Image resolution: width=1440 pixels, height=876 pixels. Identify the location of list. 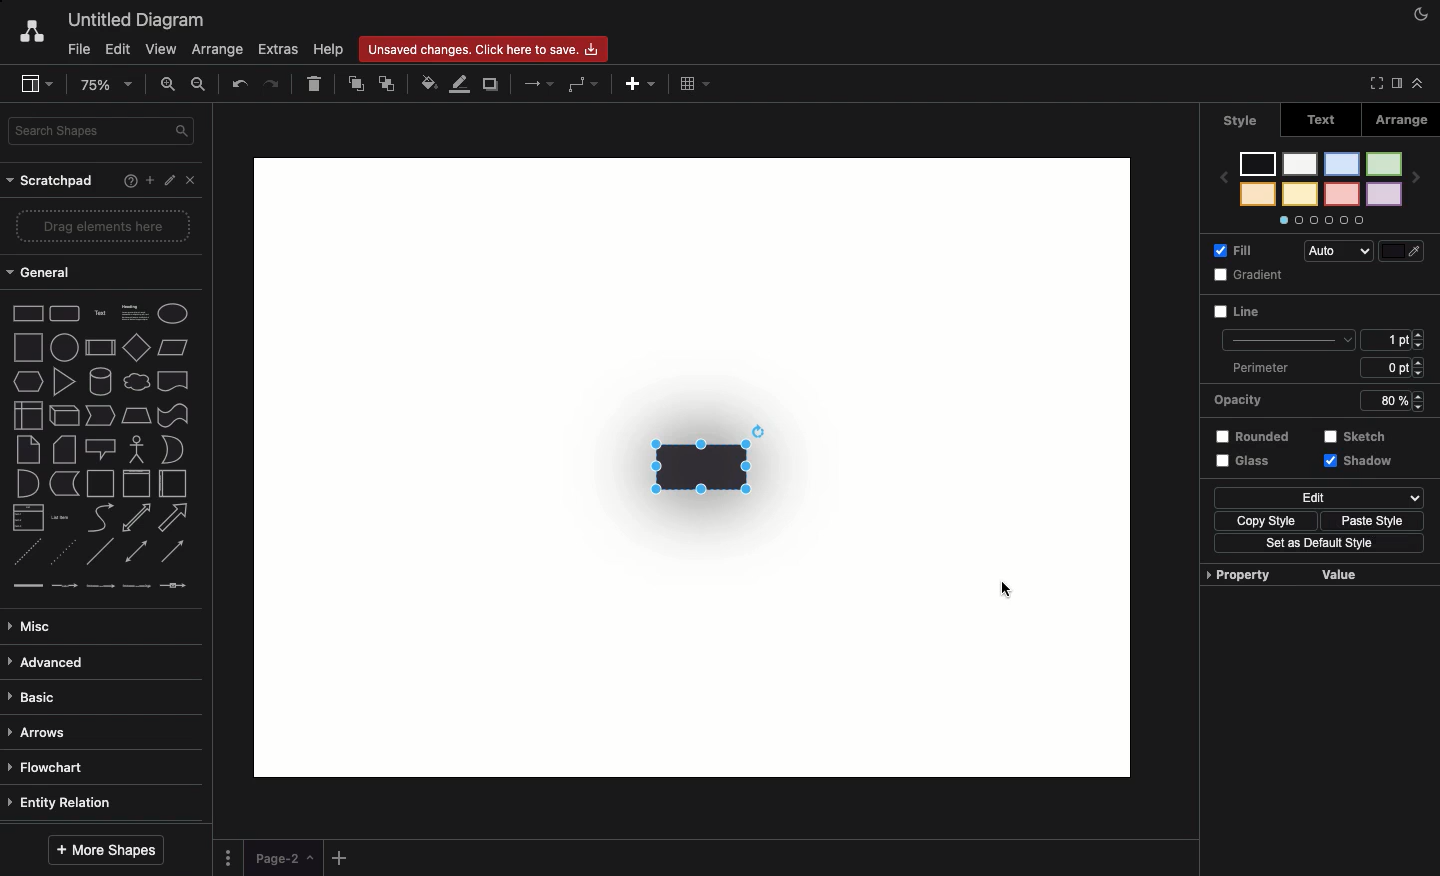
(25, 517).